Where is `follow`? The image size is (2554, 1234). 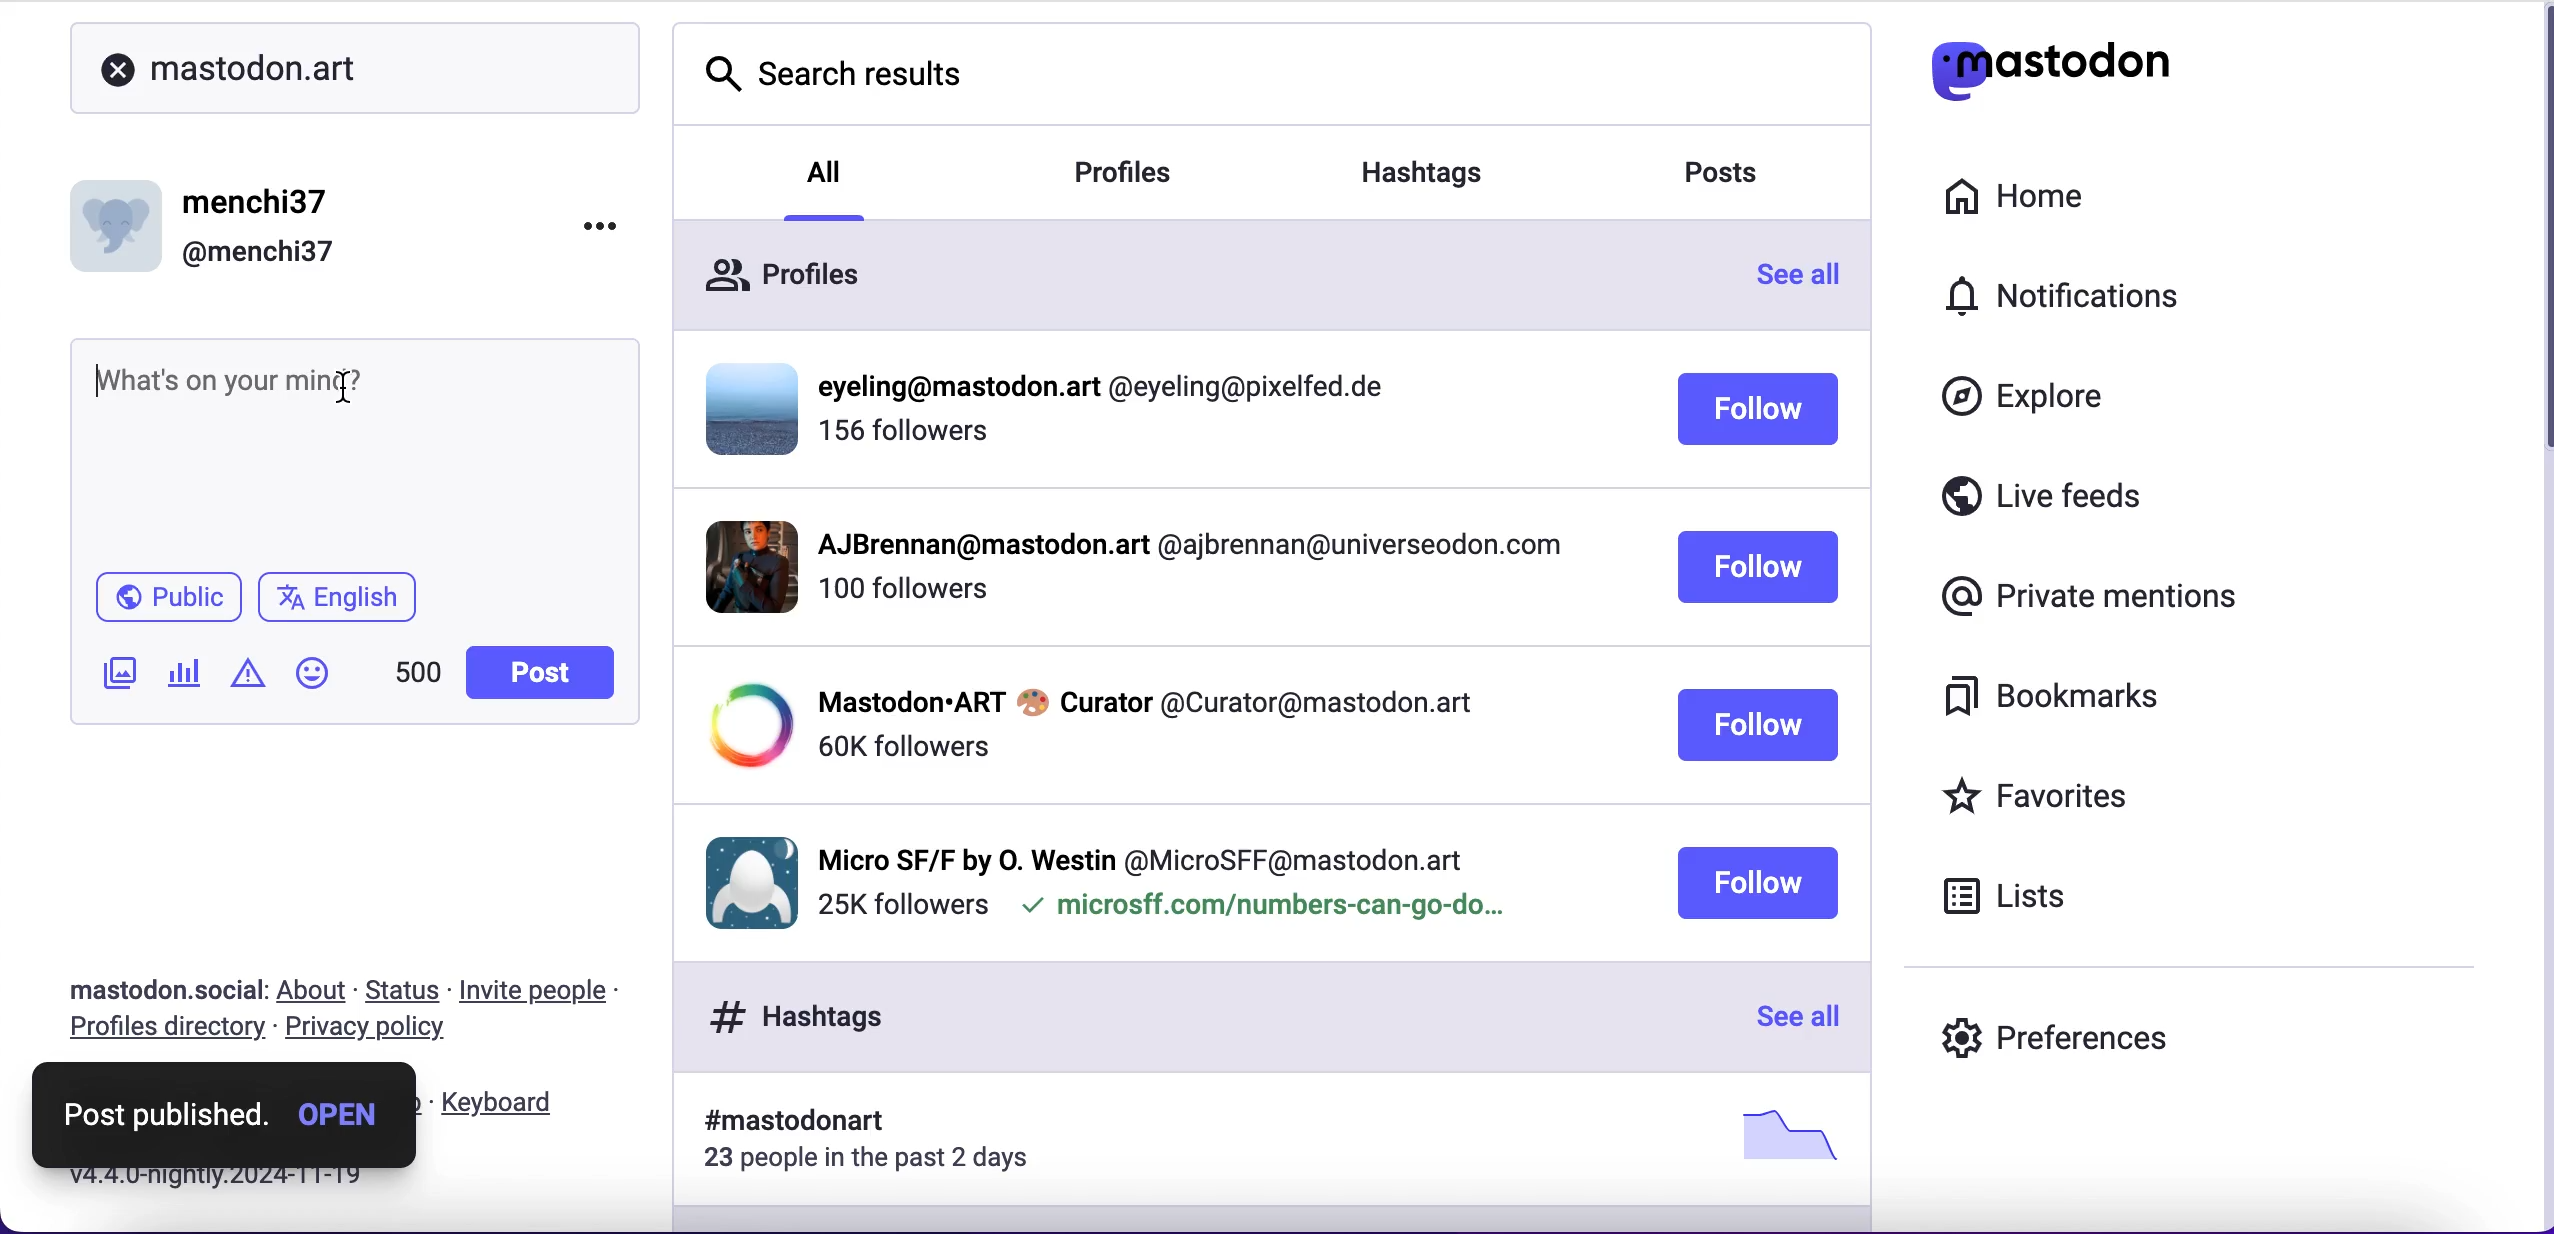 follow is located at coordinates (1758, 726).